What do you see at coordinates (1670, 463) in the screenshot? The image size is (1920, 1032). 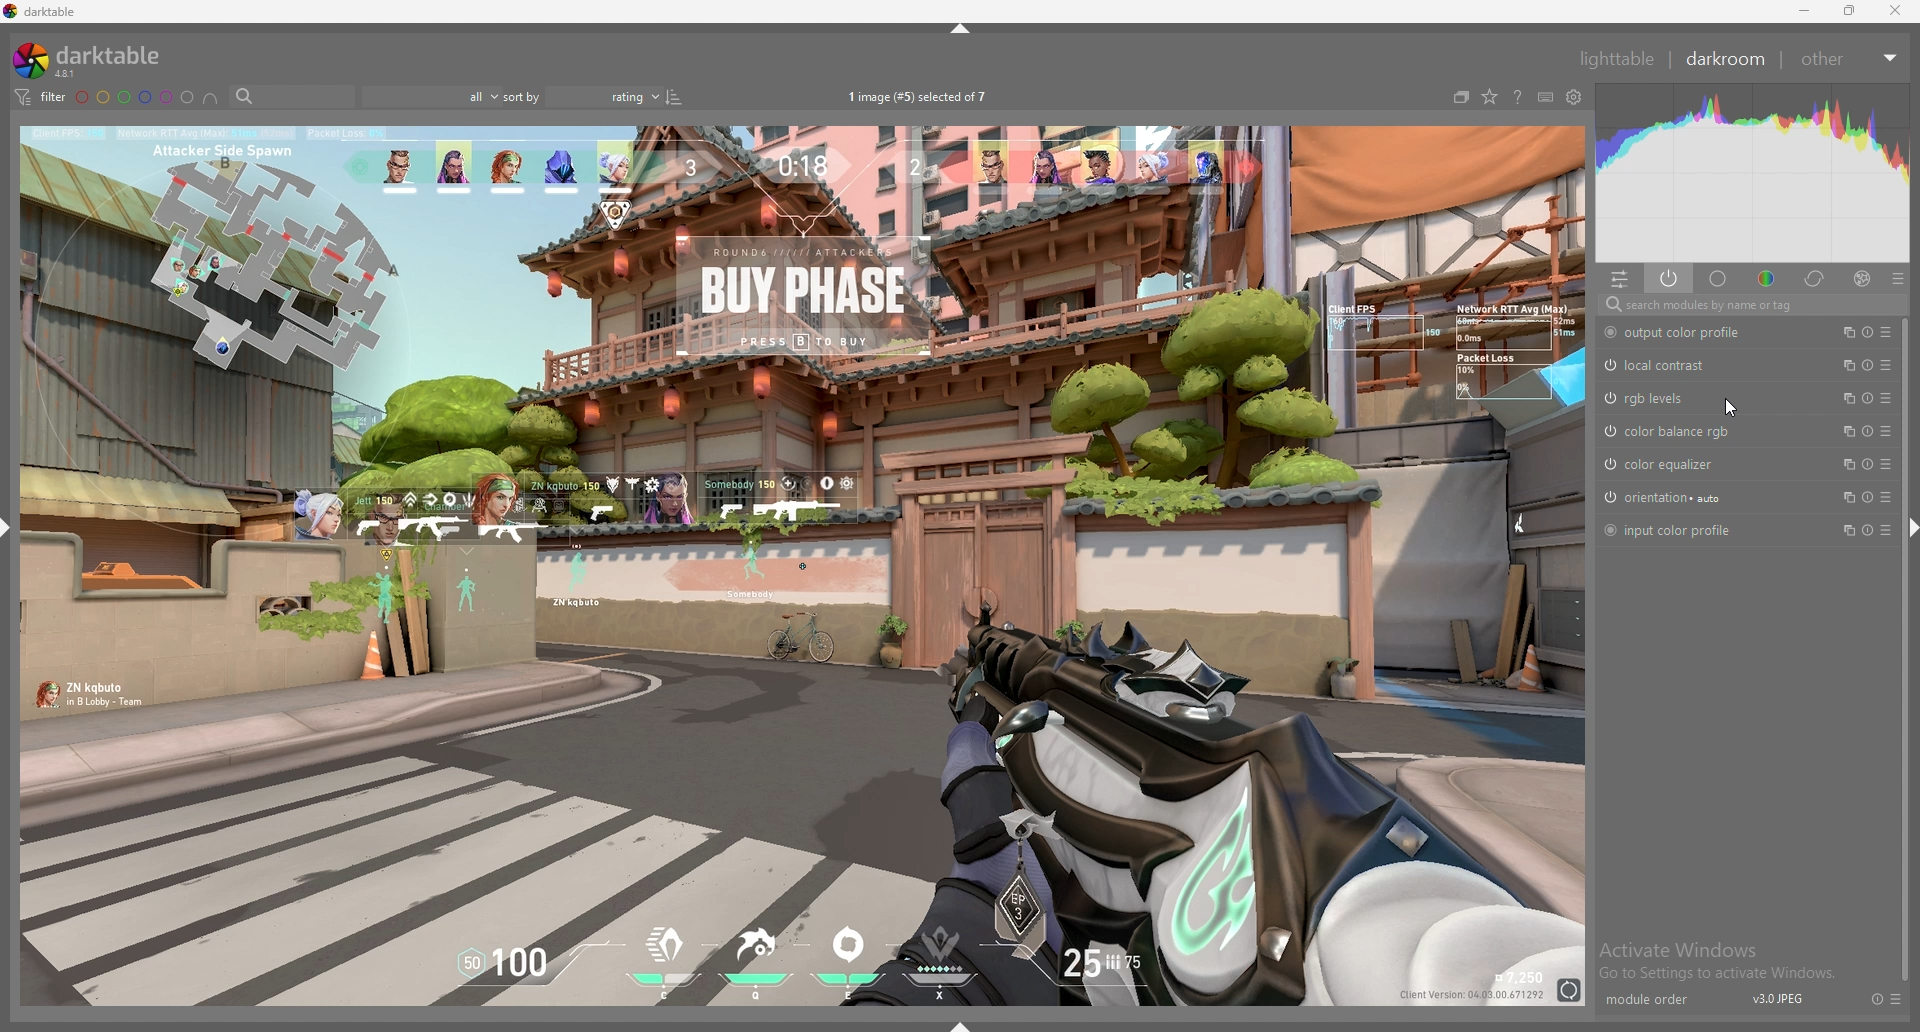 I see `color equalizer` at bounding box center [1670, 463].